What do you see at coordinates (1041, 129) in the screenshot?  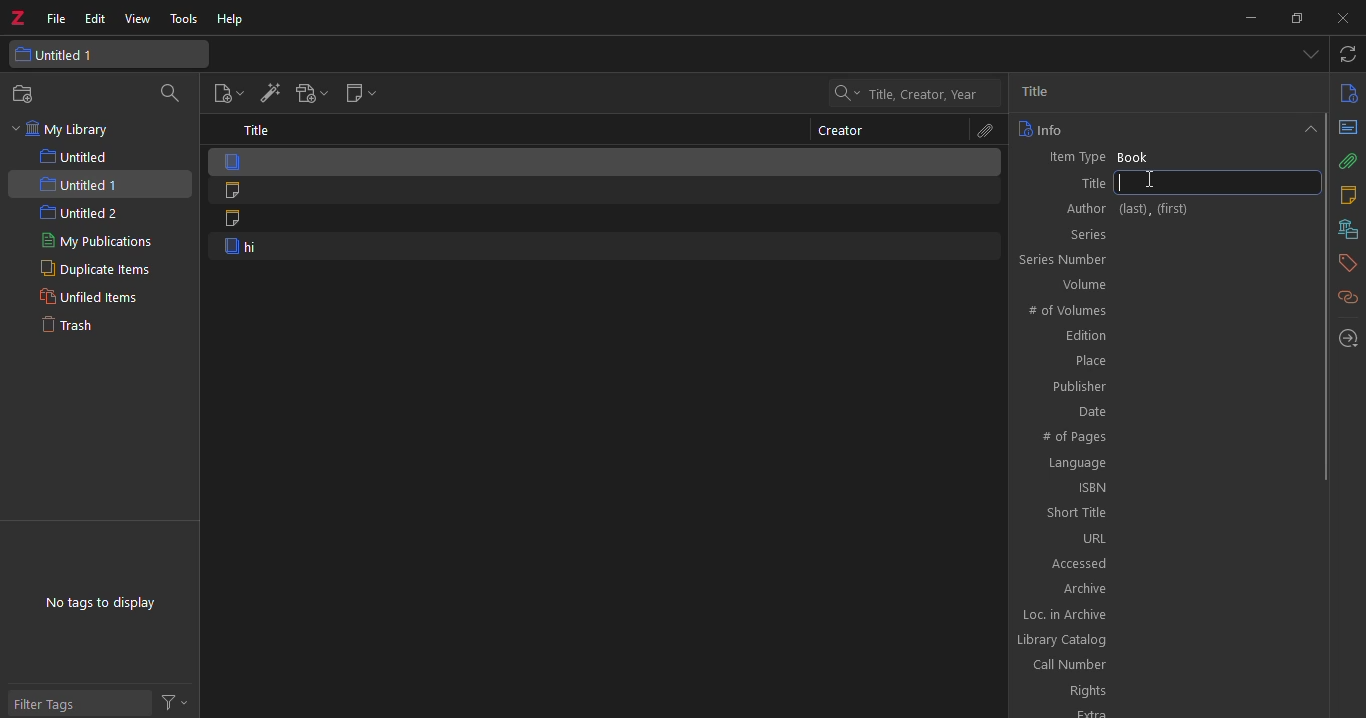 I see `info` at bounding box center [1041, 129].